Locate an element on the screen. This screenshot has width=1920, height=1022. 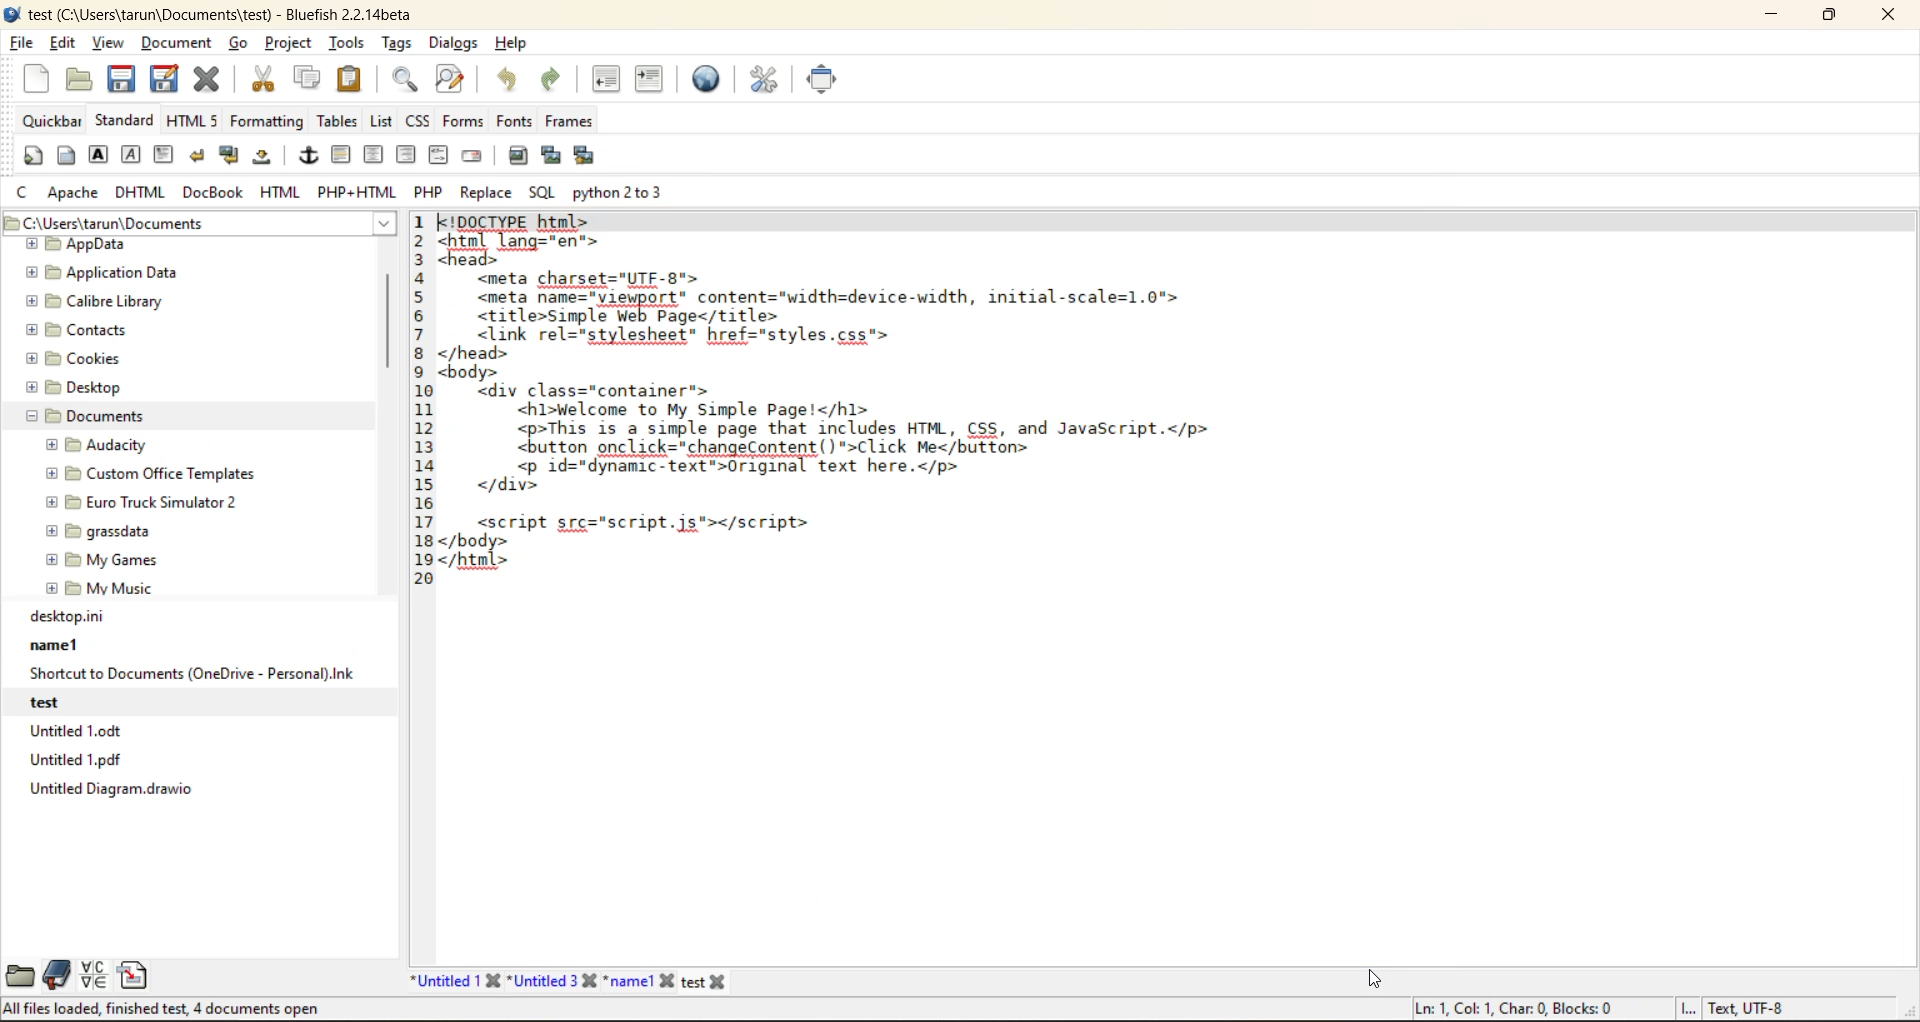
non breaking space is located at coordinates (265, 161).